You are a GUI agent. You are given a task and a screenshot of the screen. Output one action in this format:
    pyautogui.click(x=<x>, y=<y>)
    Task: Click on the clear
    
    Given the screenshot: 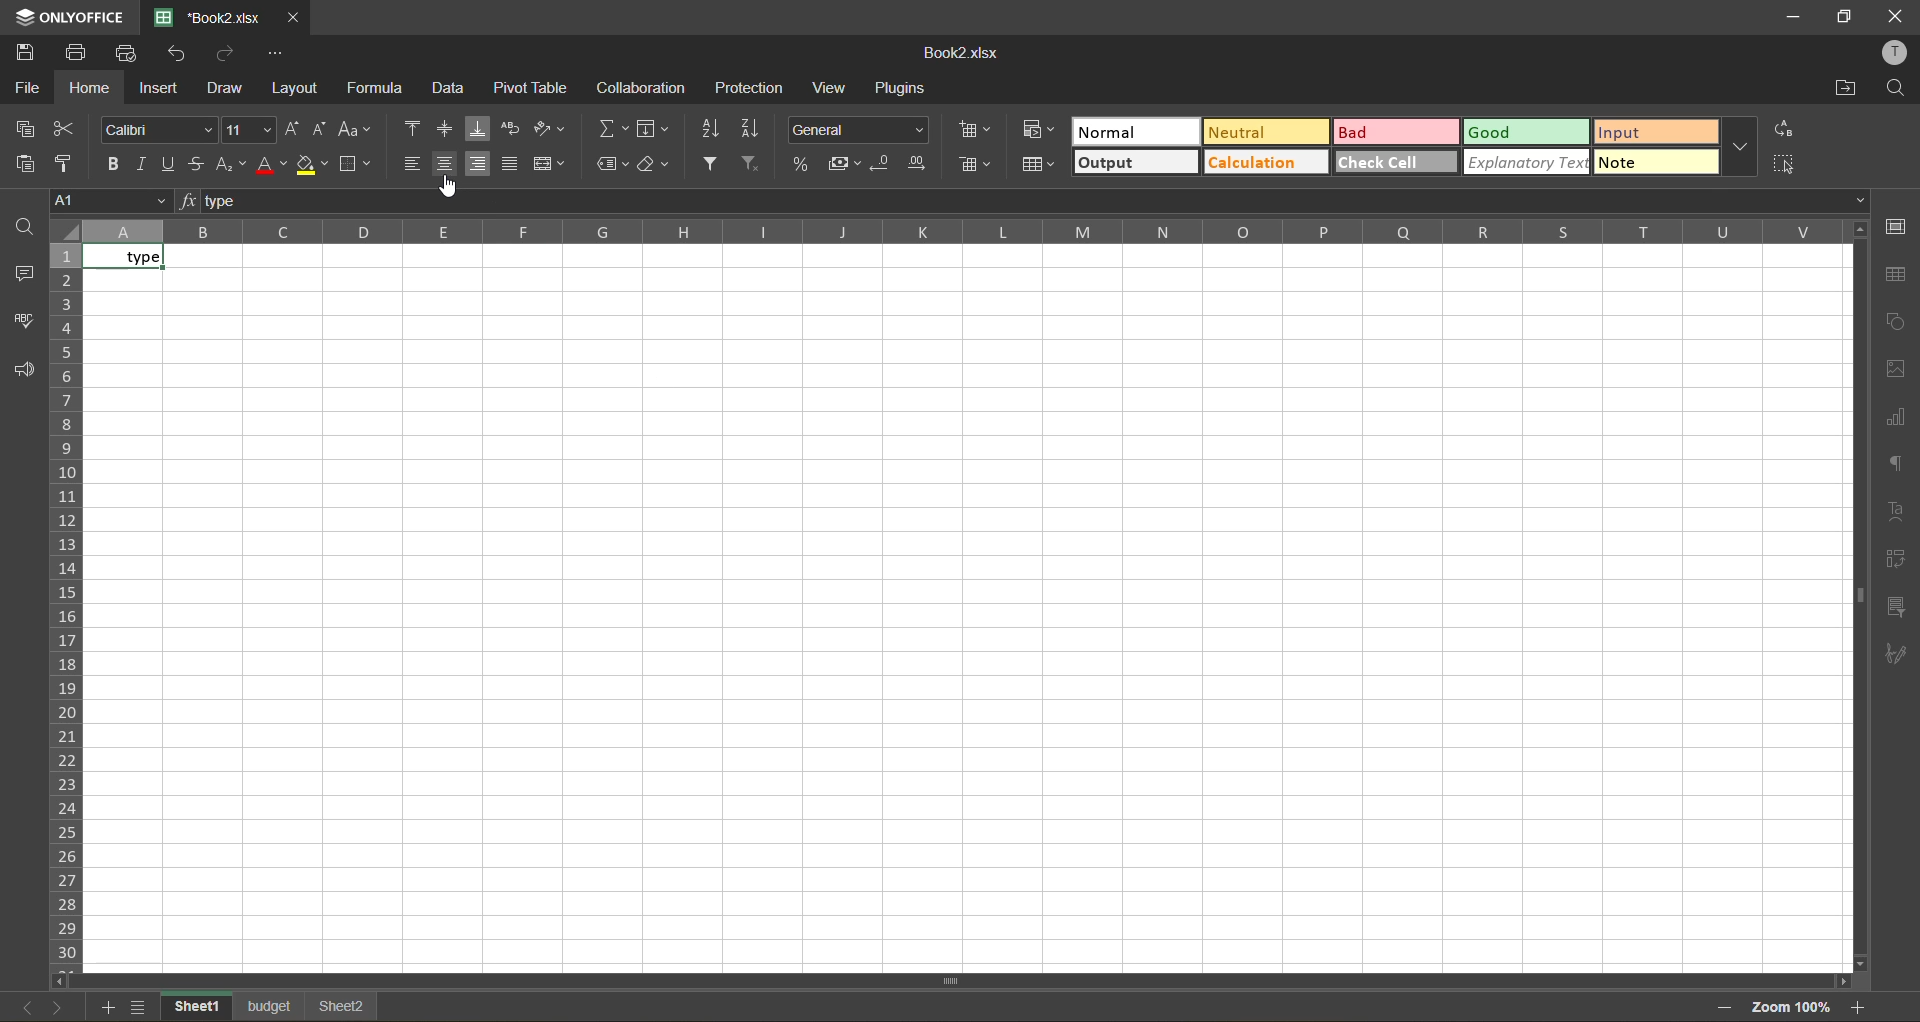 What is the action you would take?
    pyautogui.click(x=653, y=167)
    